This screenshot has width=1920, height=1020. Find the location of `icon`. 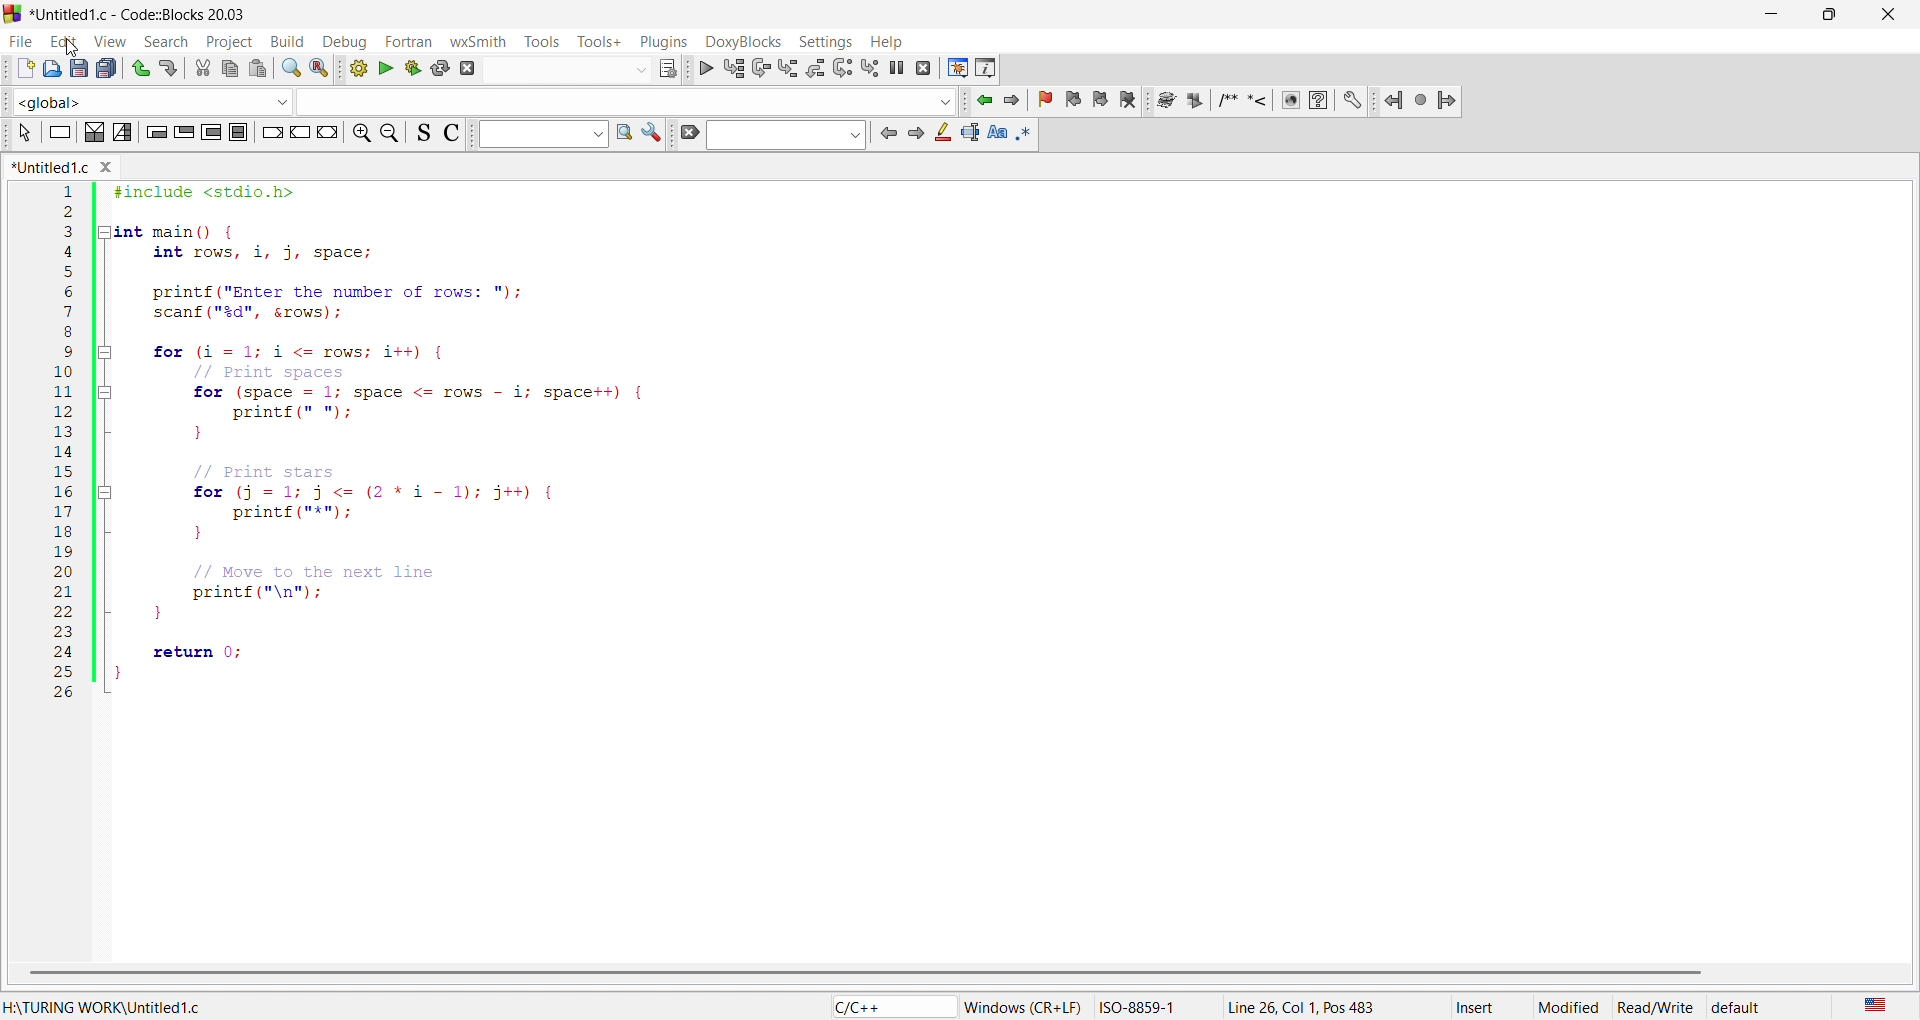

icon is located at coordinates (449, 134).